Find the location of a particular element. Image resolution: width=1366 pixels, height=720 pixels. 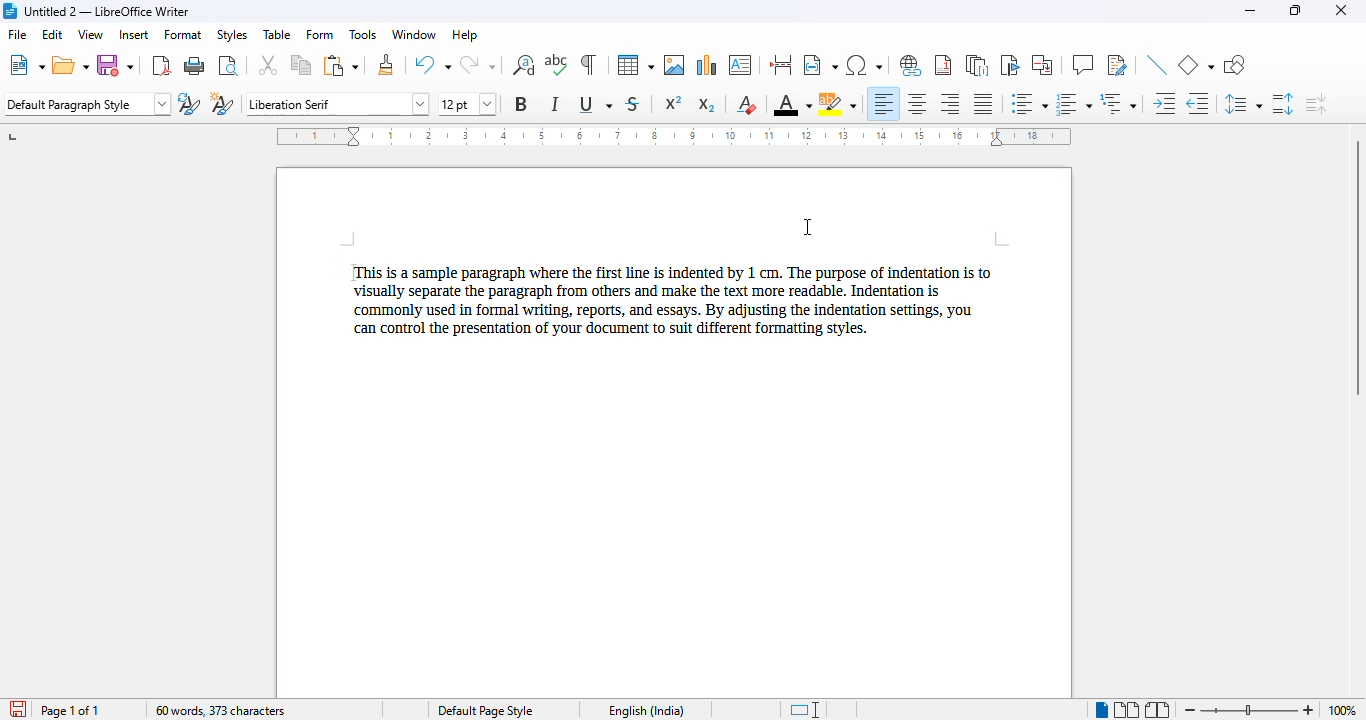

superscript is located at coordinates (674, 103).